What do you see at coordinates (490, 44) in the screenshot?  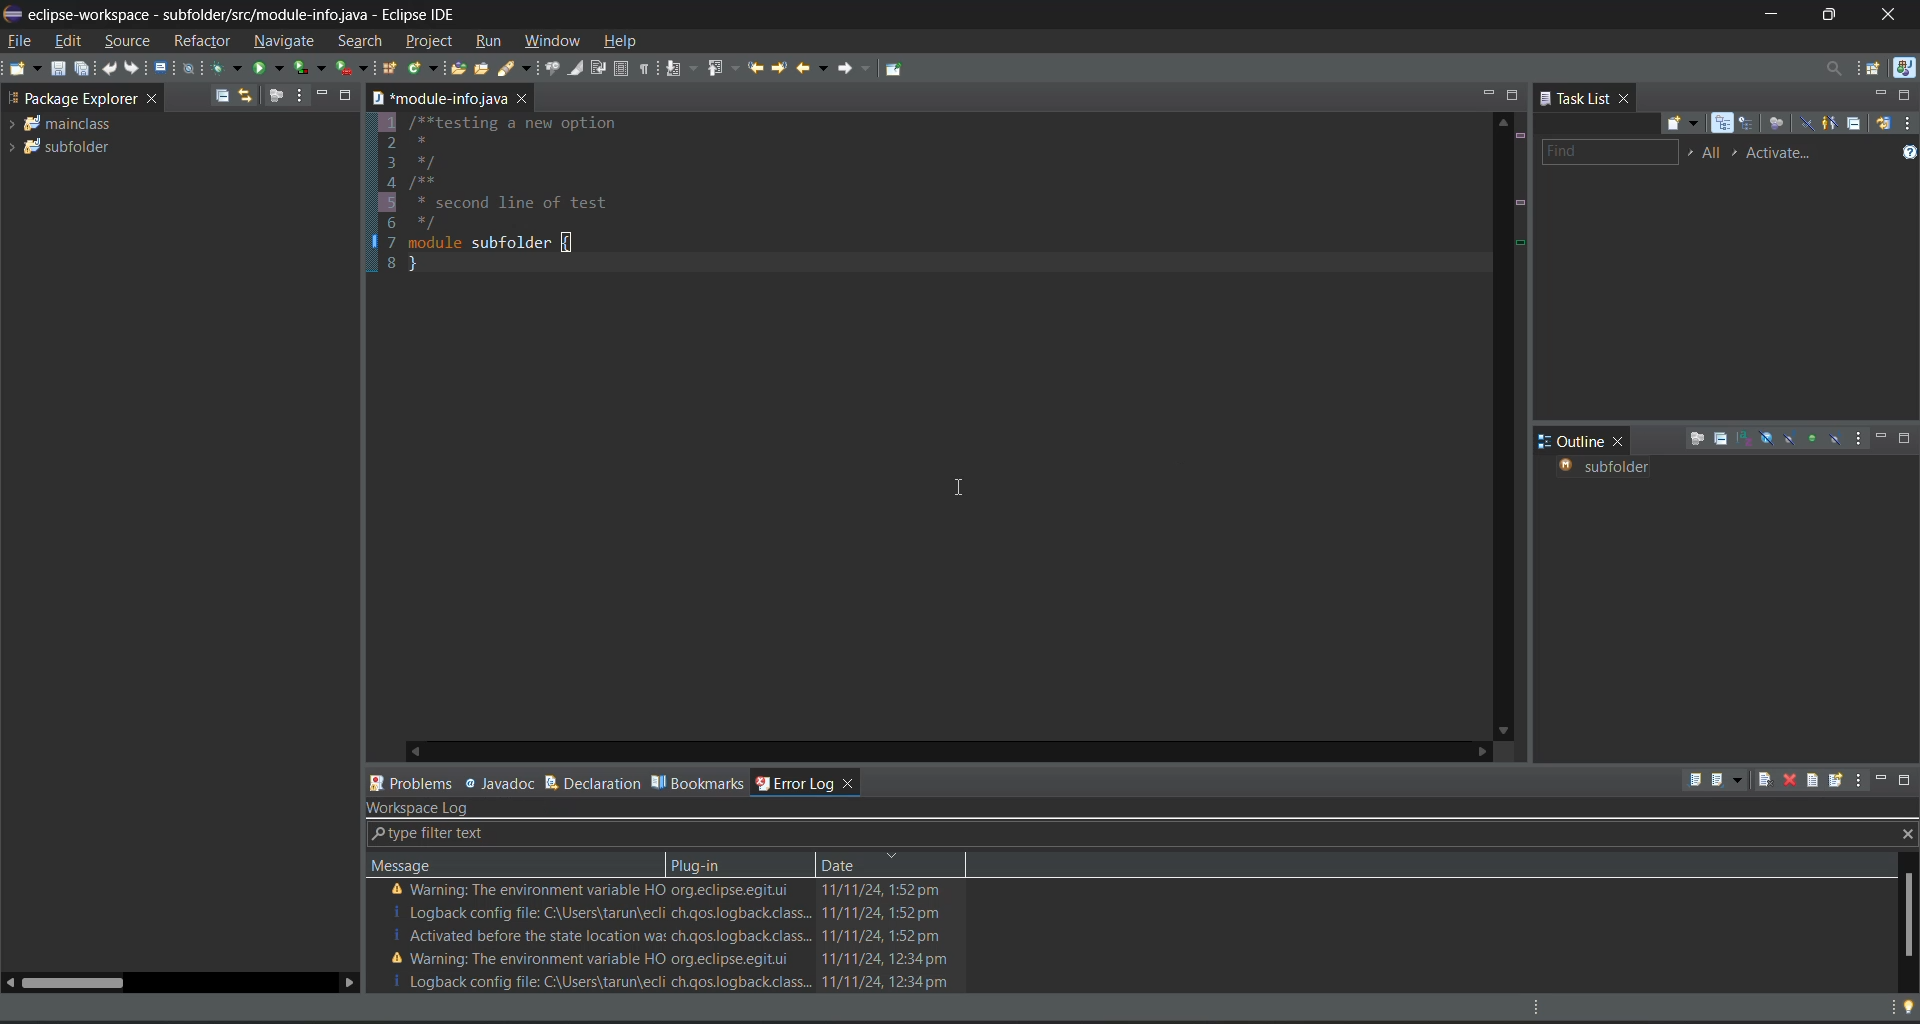 I see `run` at bounding box center [490, 44].